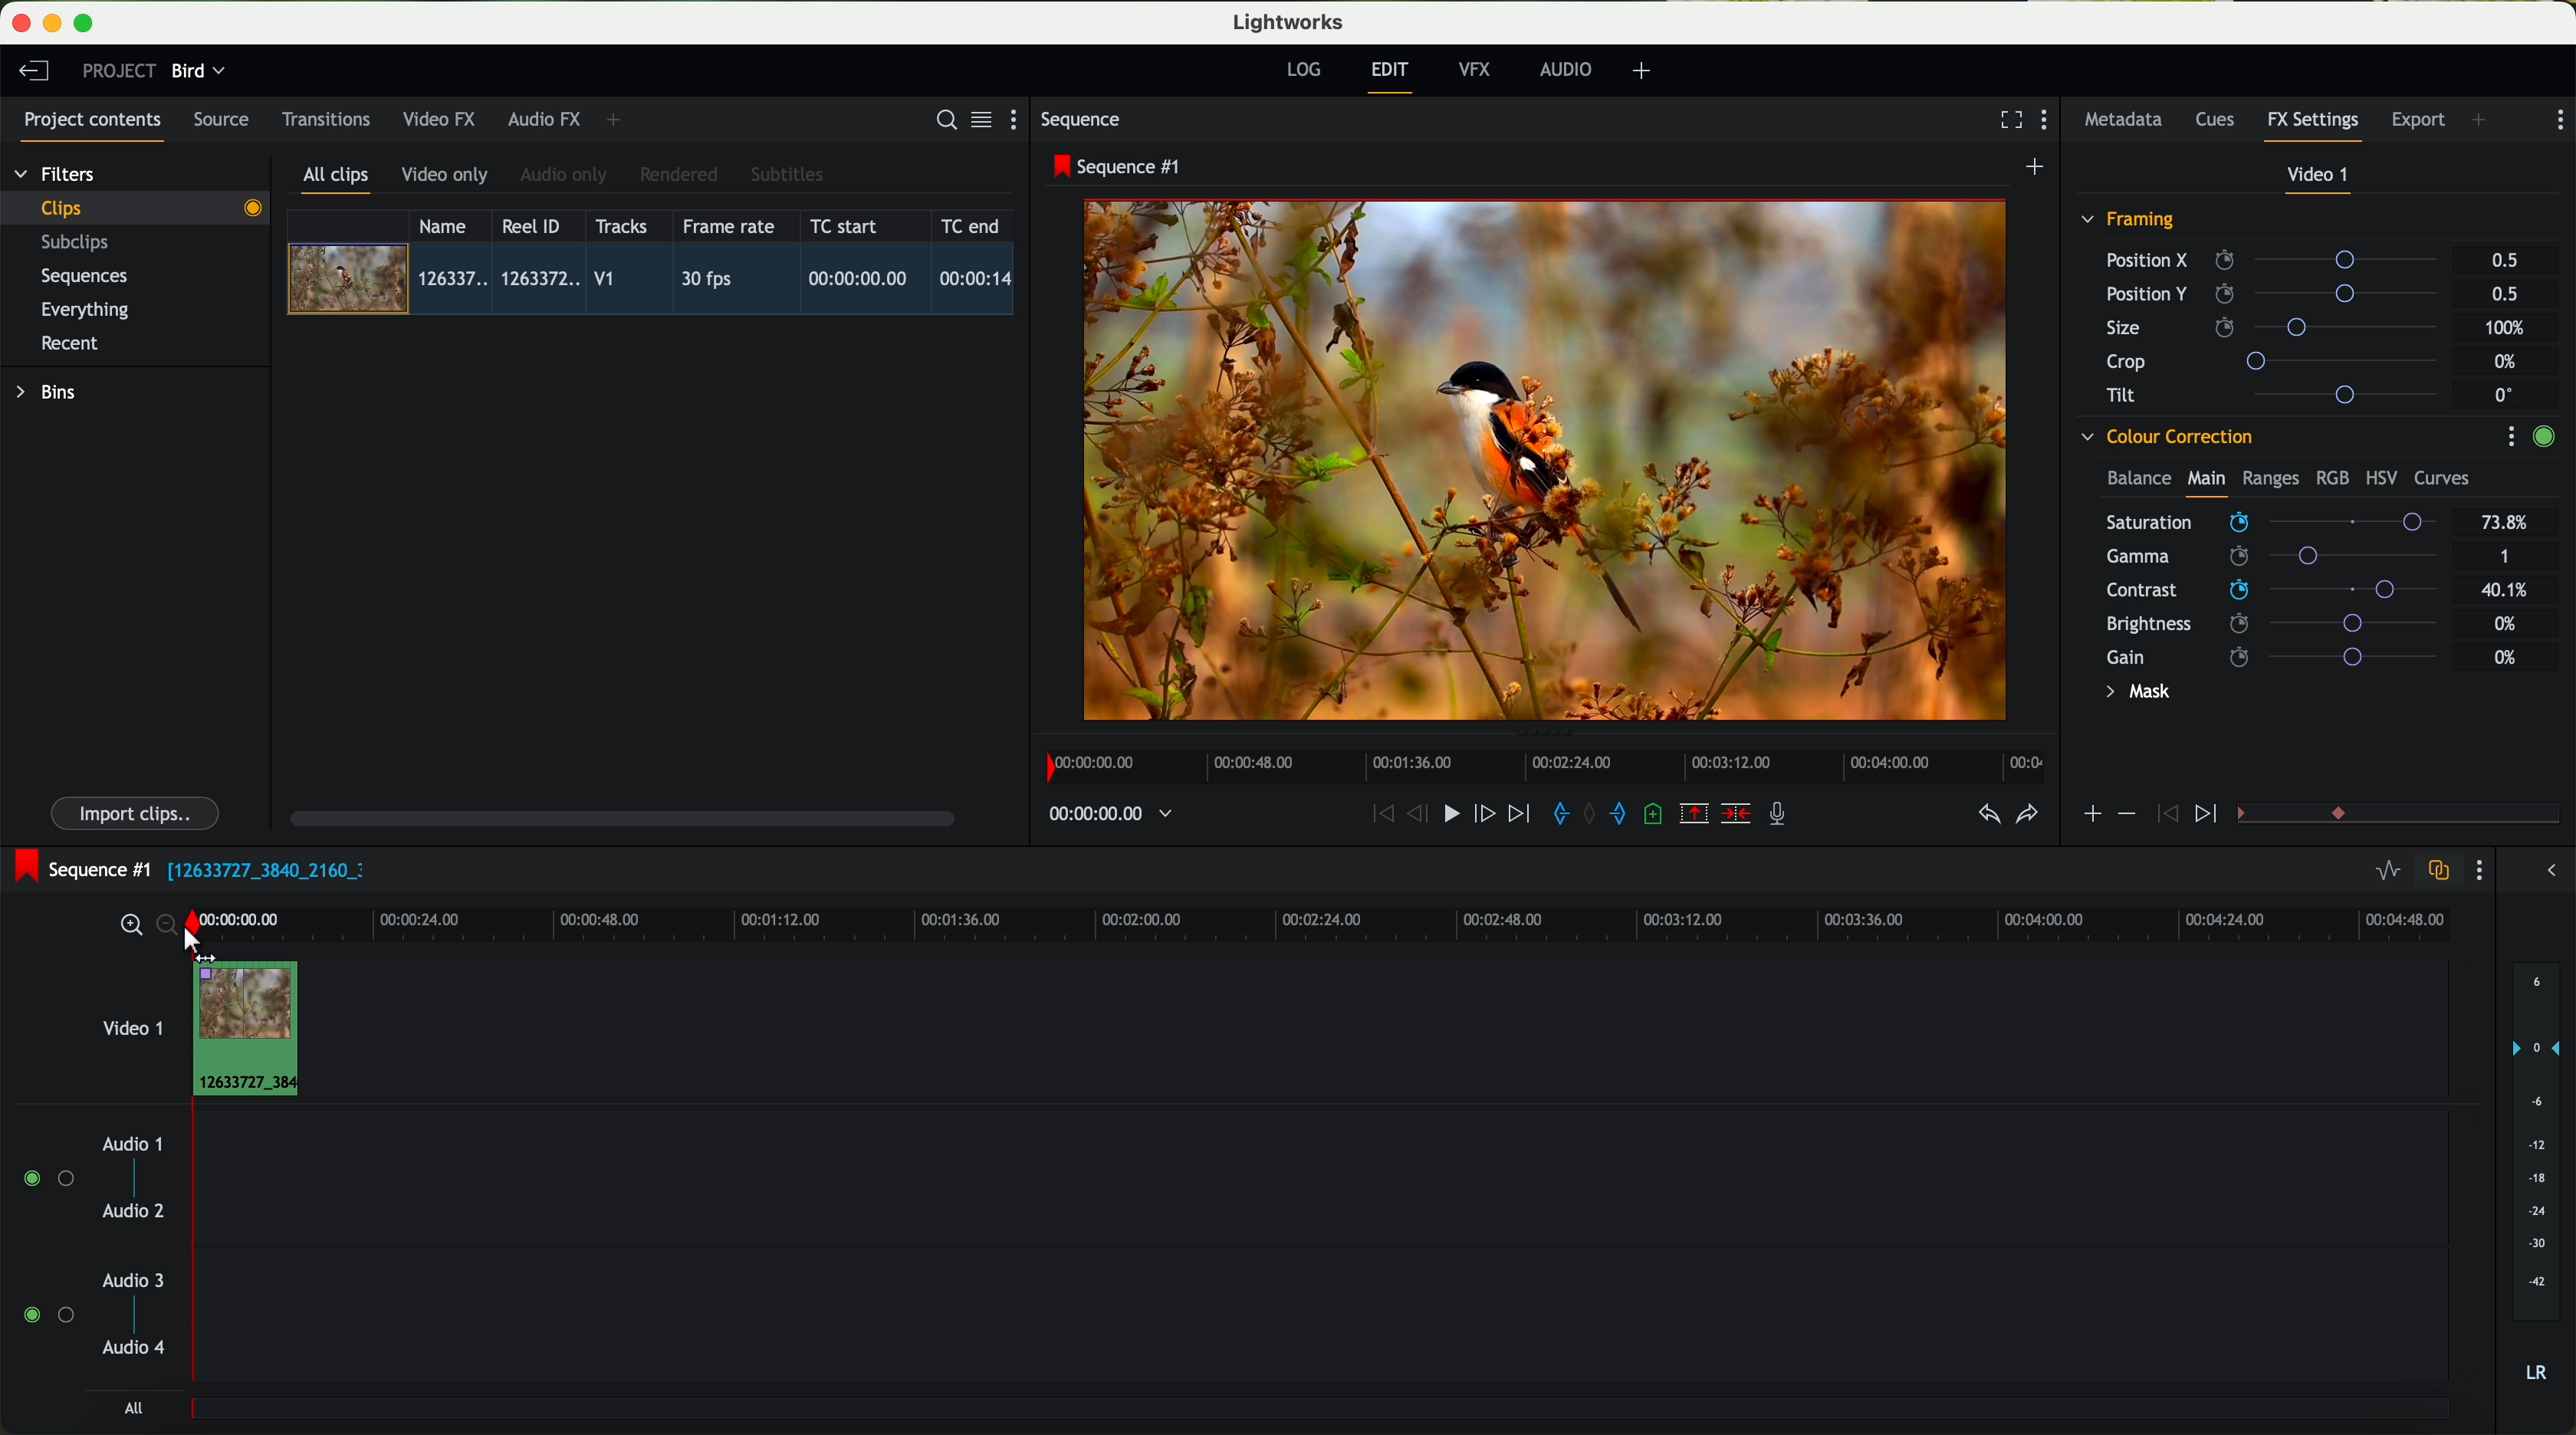 The width and height of the screenshot is (2576, 1435). I want to click on audio output level (d/B), so click(2537, 1179).